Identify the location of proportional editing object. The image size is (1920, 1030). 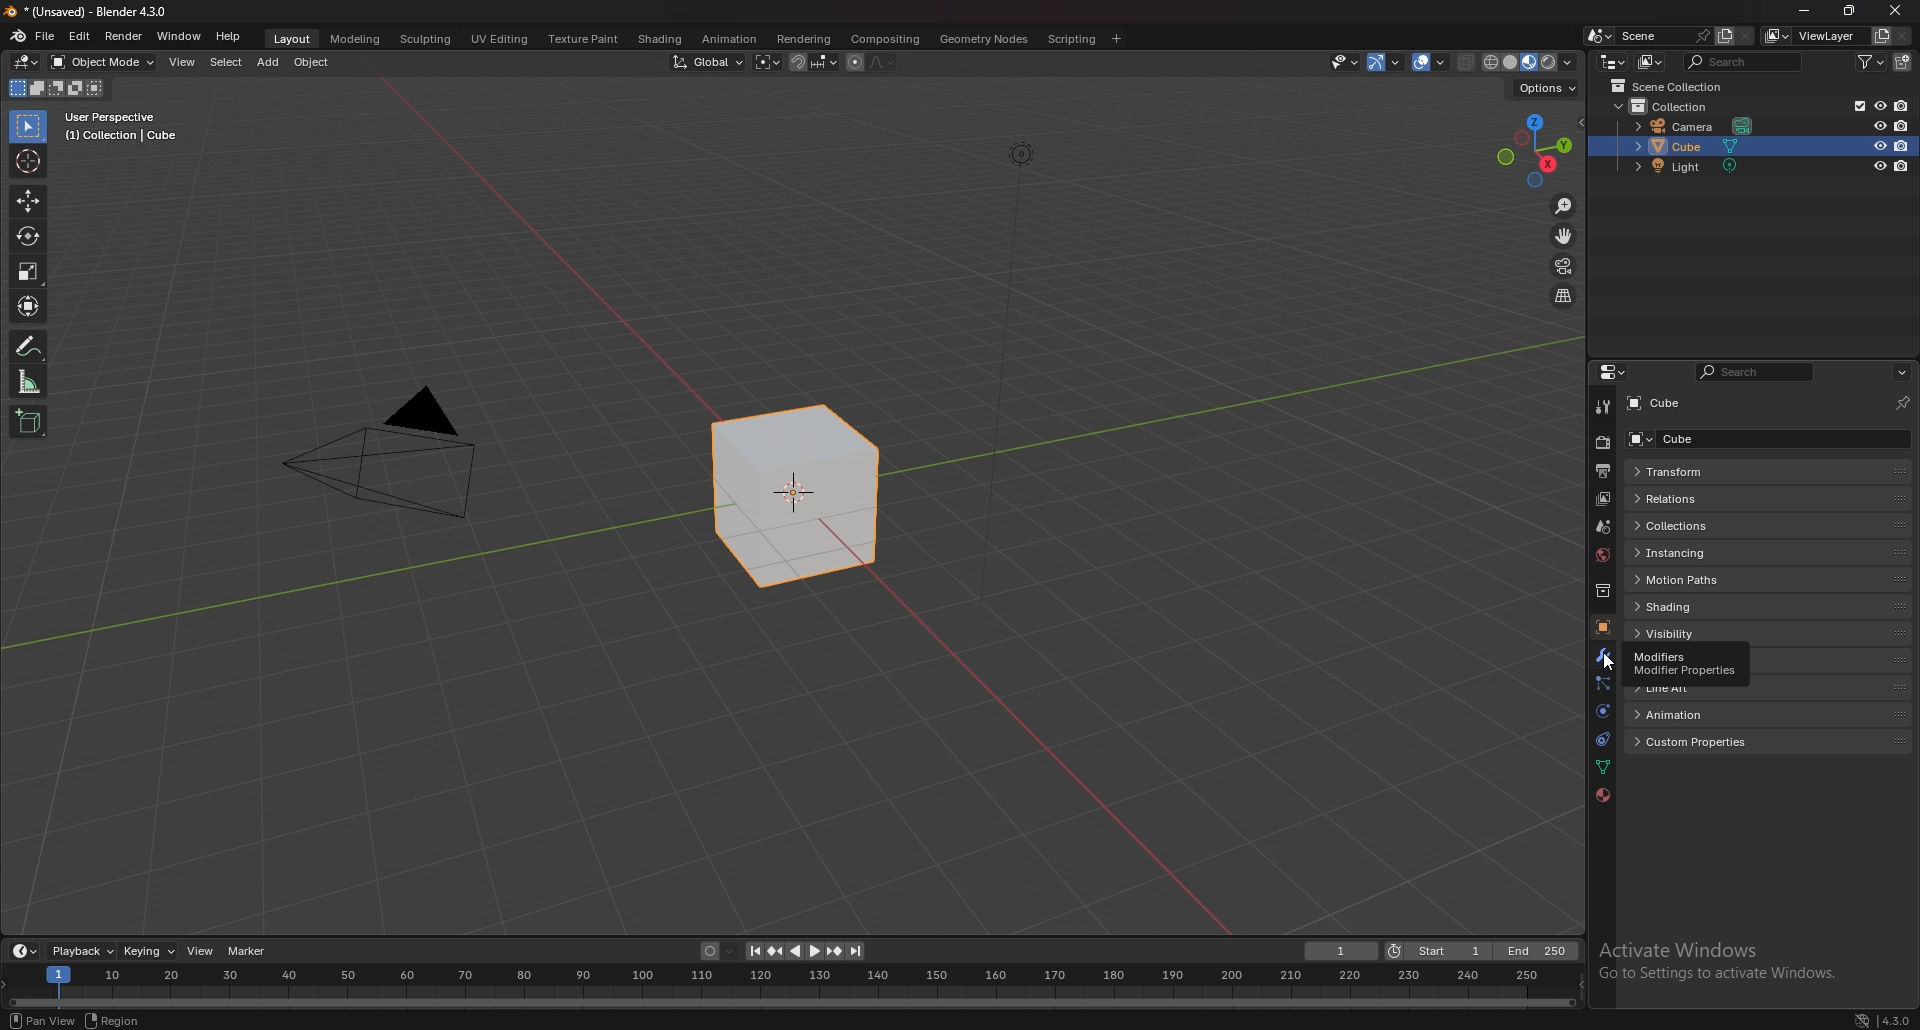
(854, 63).